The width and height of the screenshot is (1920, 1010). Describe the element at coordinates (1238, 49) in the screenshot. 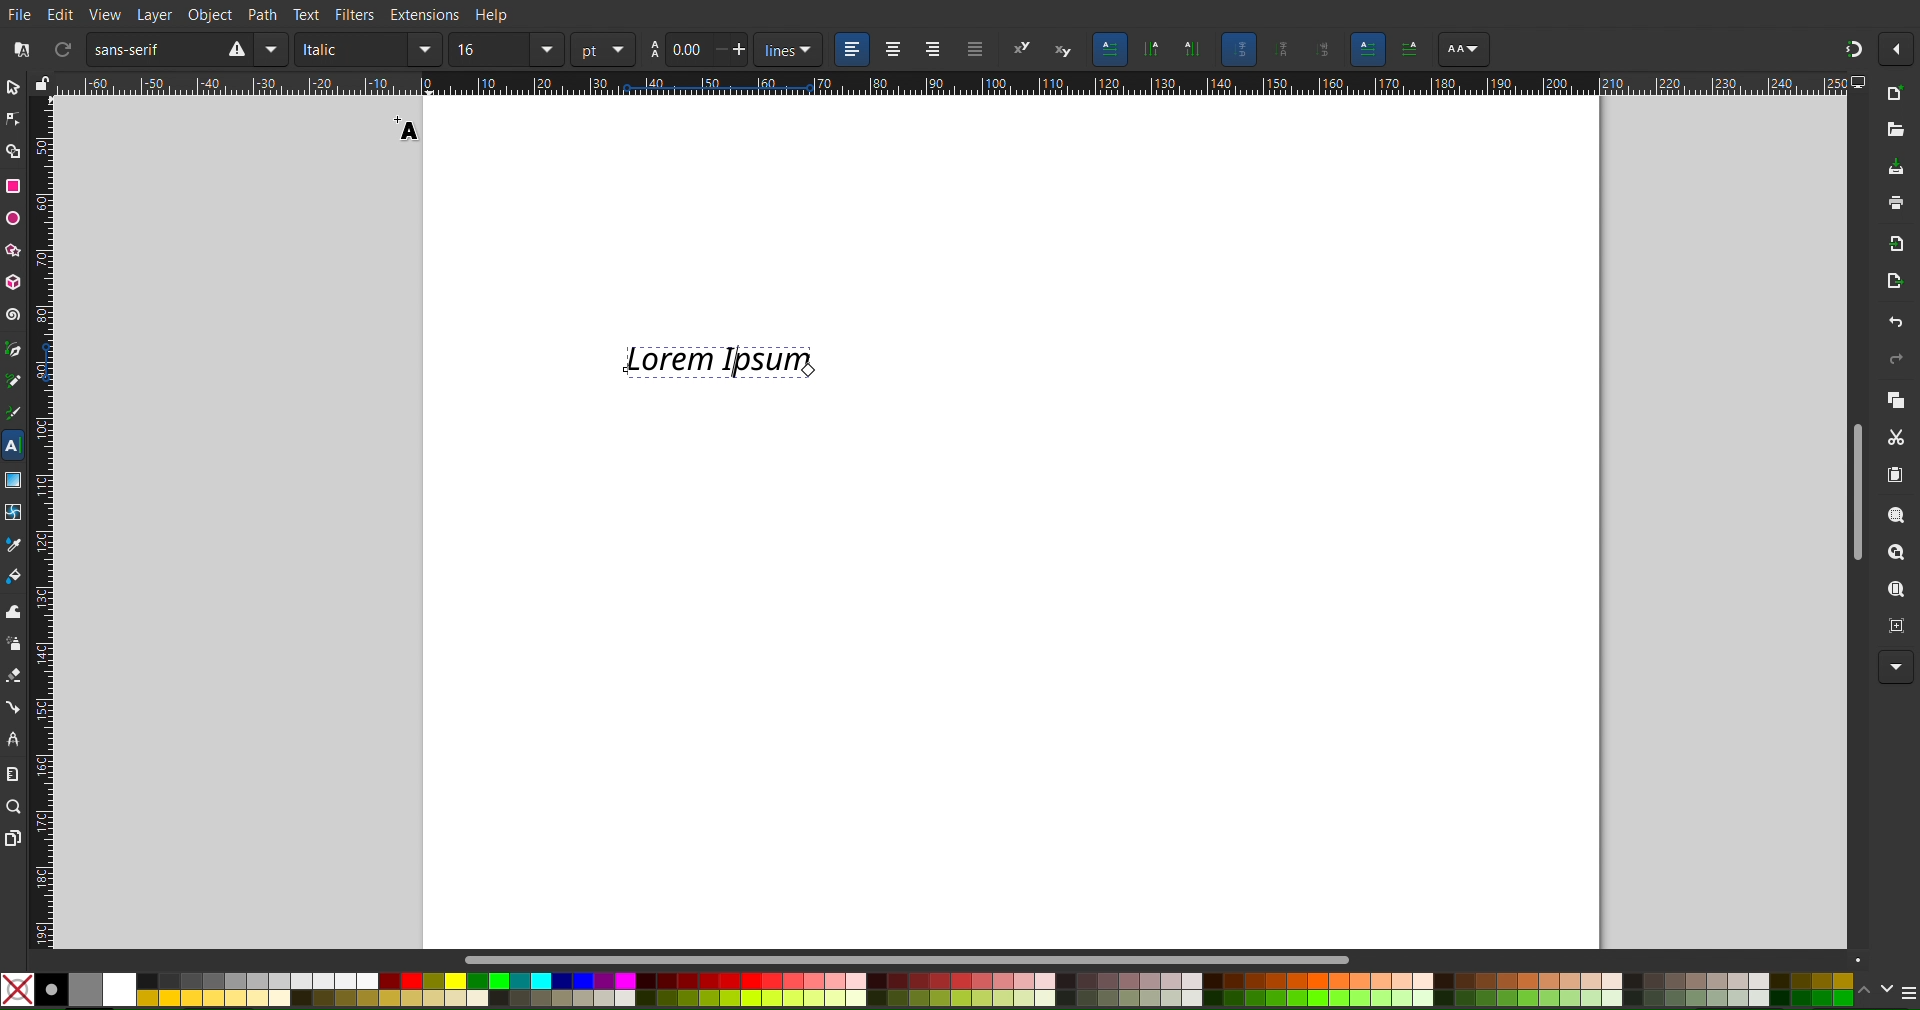

I see `Auto glyph orientation` at that location.